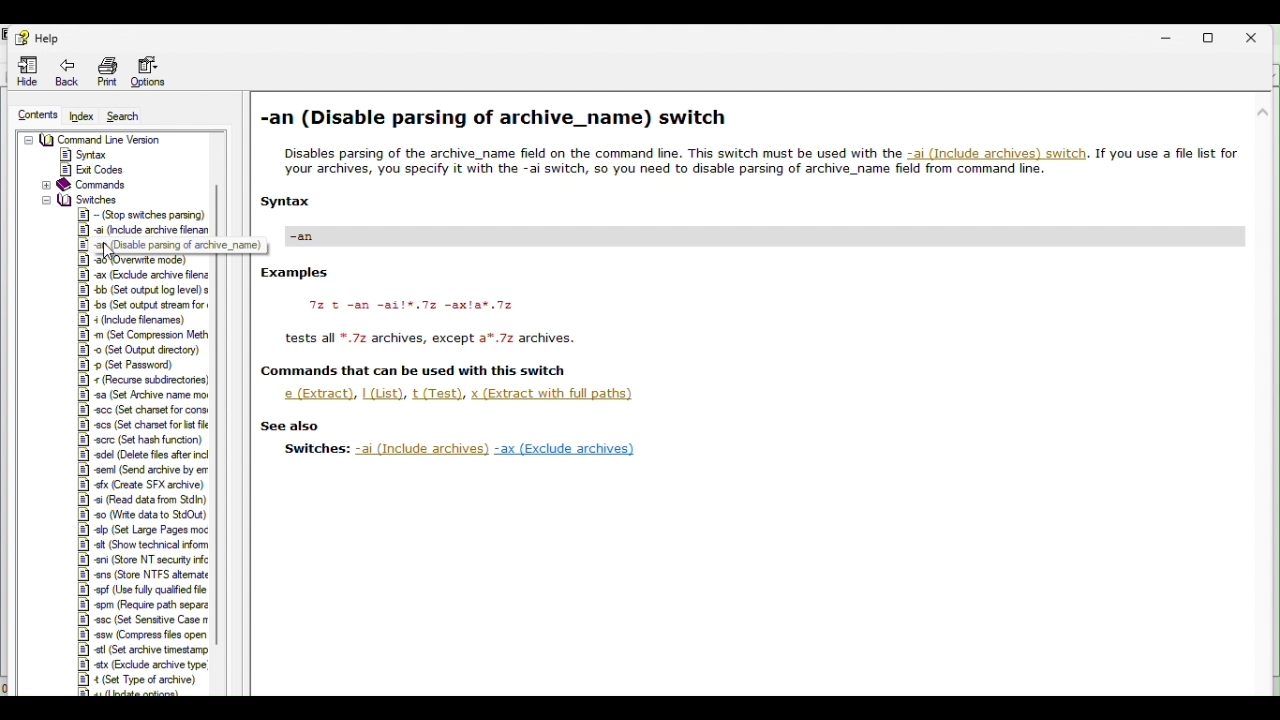  What do you see at coordinates (142, 605) in the screenshot?
I see `|§] -spm (Require path separa` at bounding box center [142, 605].